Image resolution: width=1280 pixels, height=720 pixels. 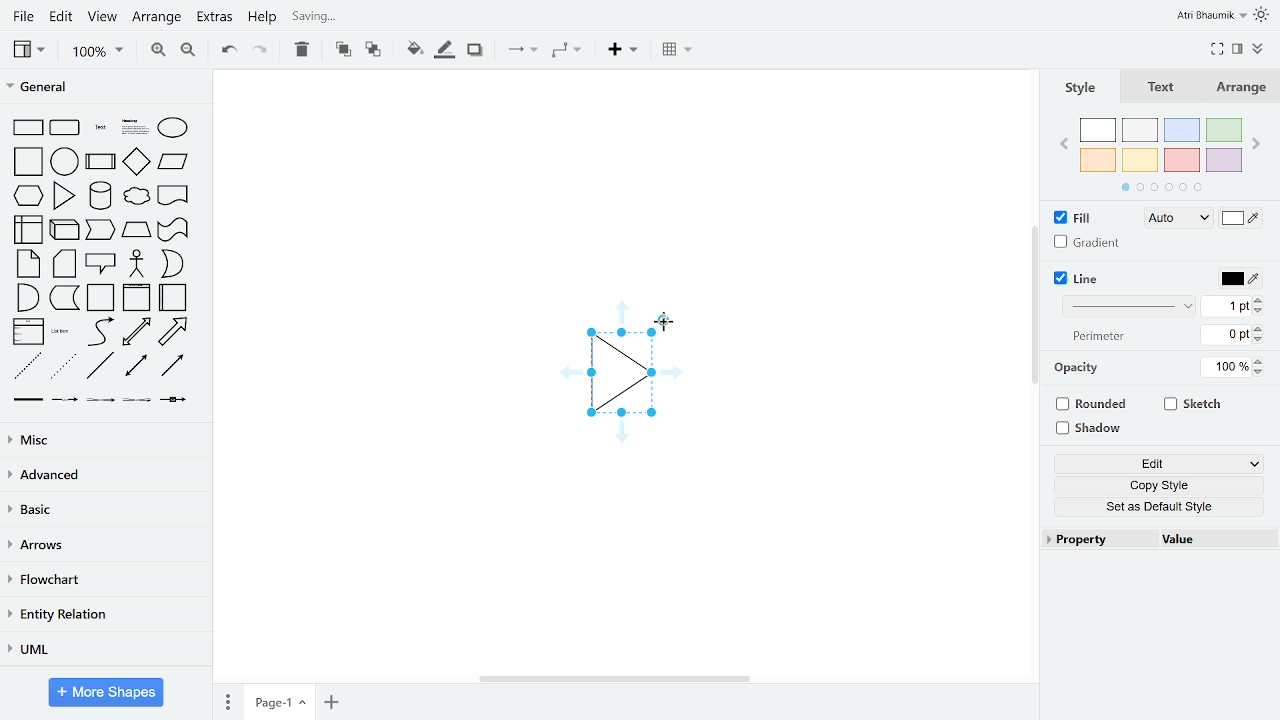 I want to click on current line width, so click(x=1226, y=307).